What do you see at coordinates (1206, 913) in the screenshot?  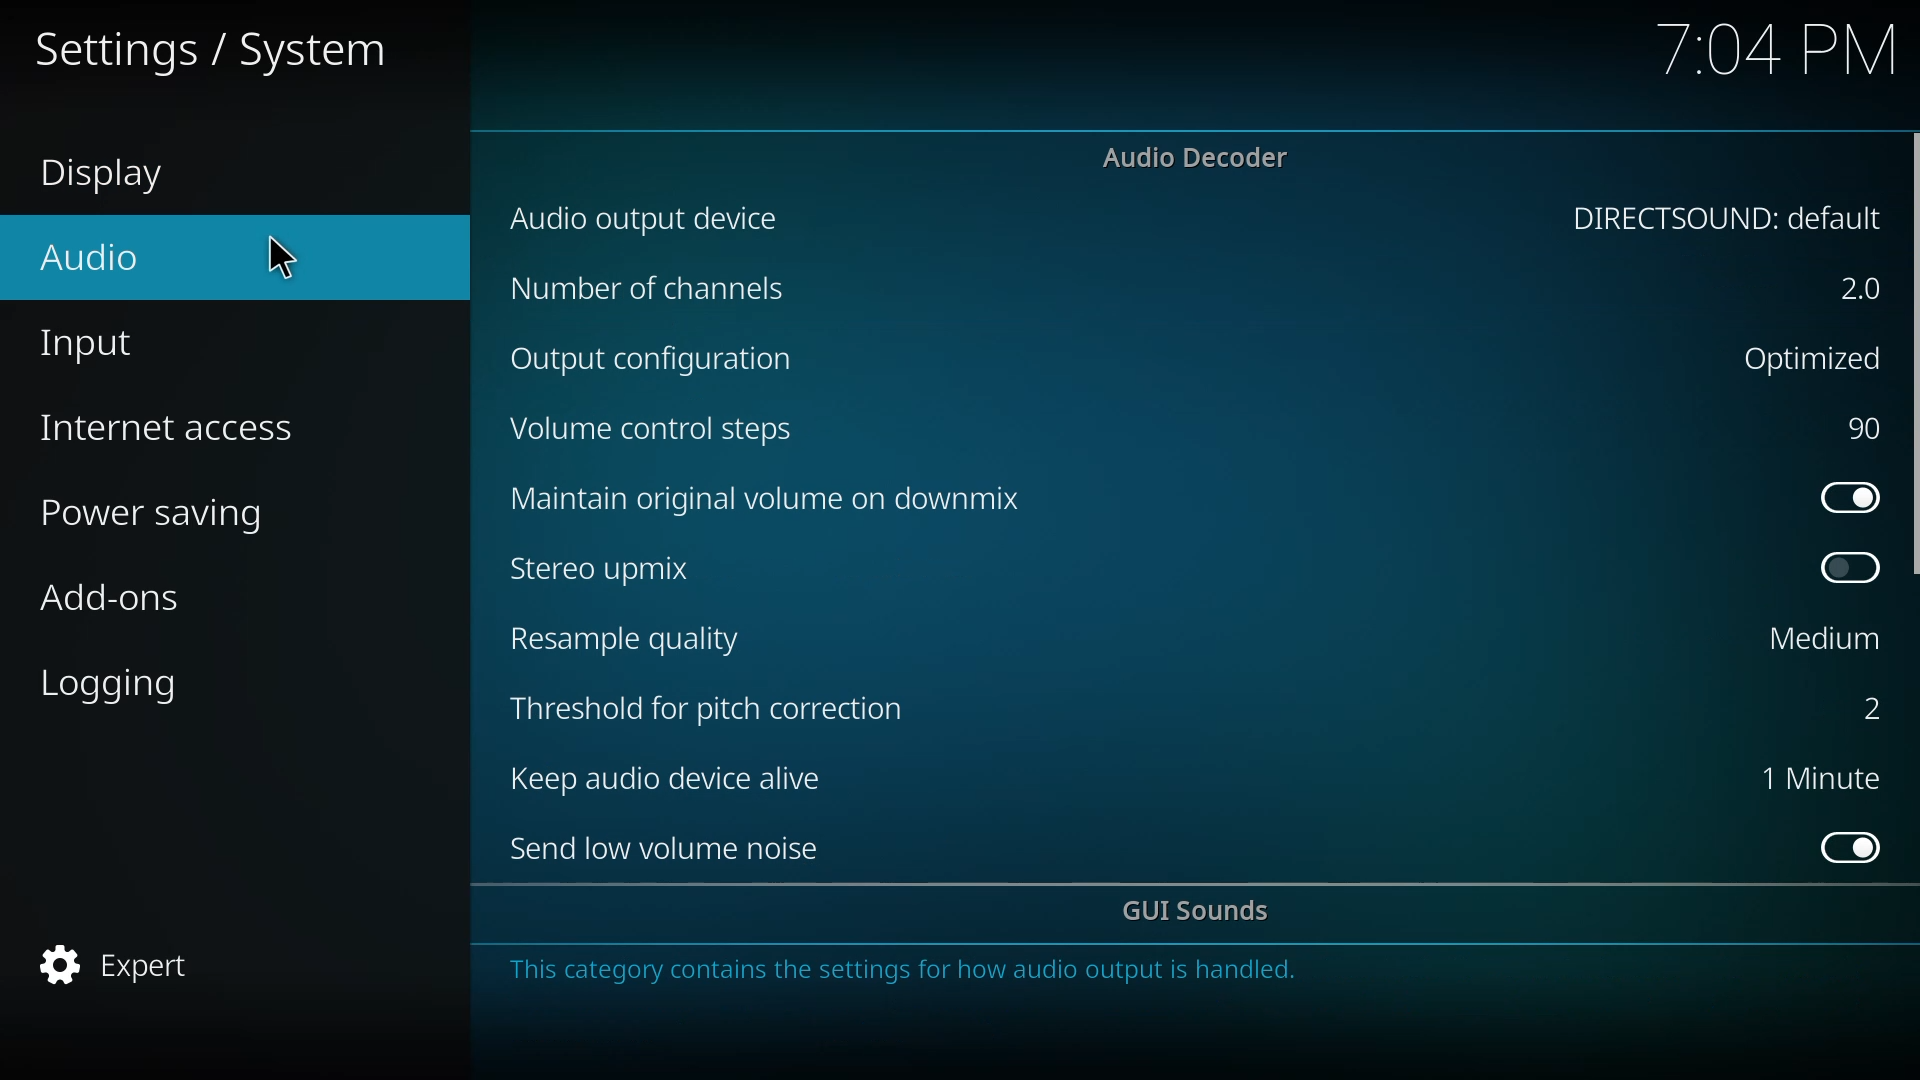 I see `gui sounds` at bounding box center [1206, 913].